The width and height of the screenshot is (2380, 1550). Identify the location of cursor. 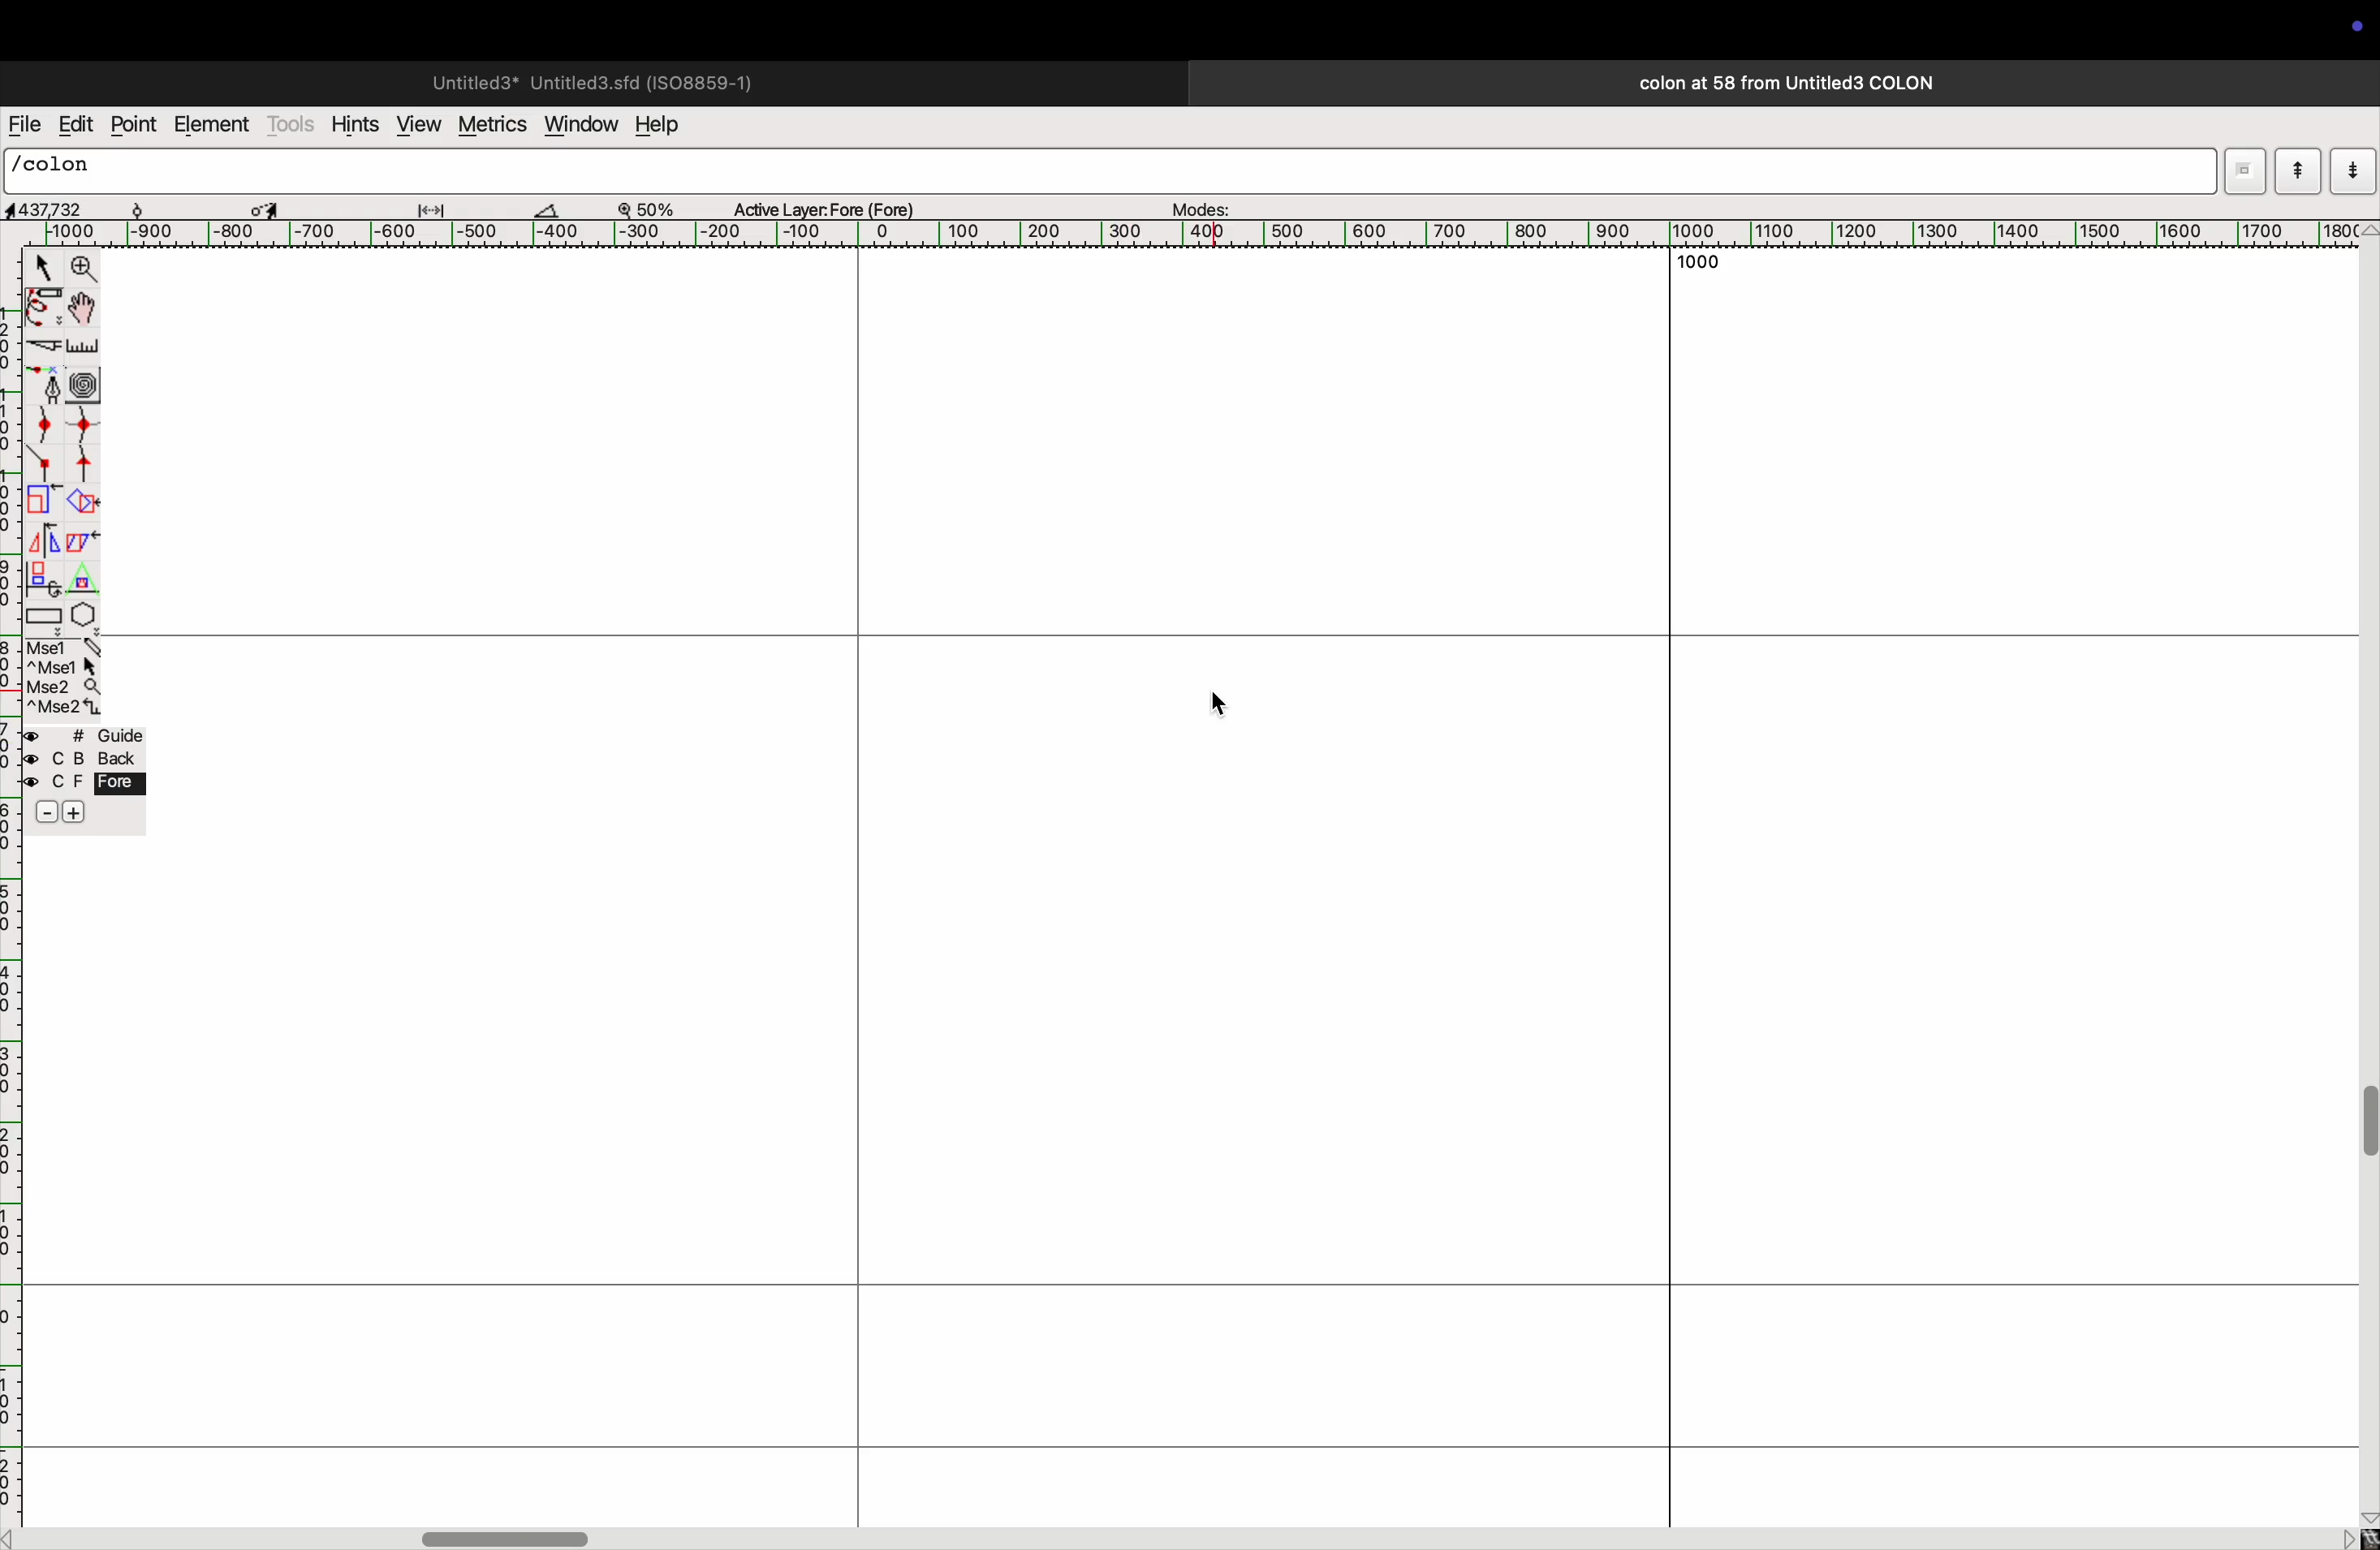
(1235, 706).